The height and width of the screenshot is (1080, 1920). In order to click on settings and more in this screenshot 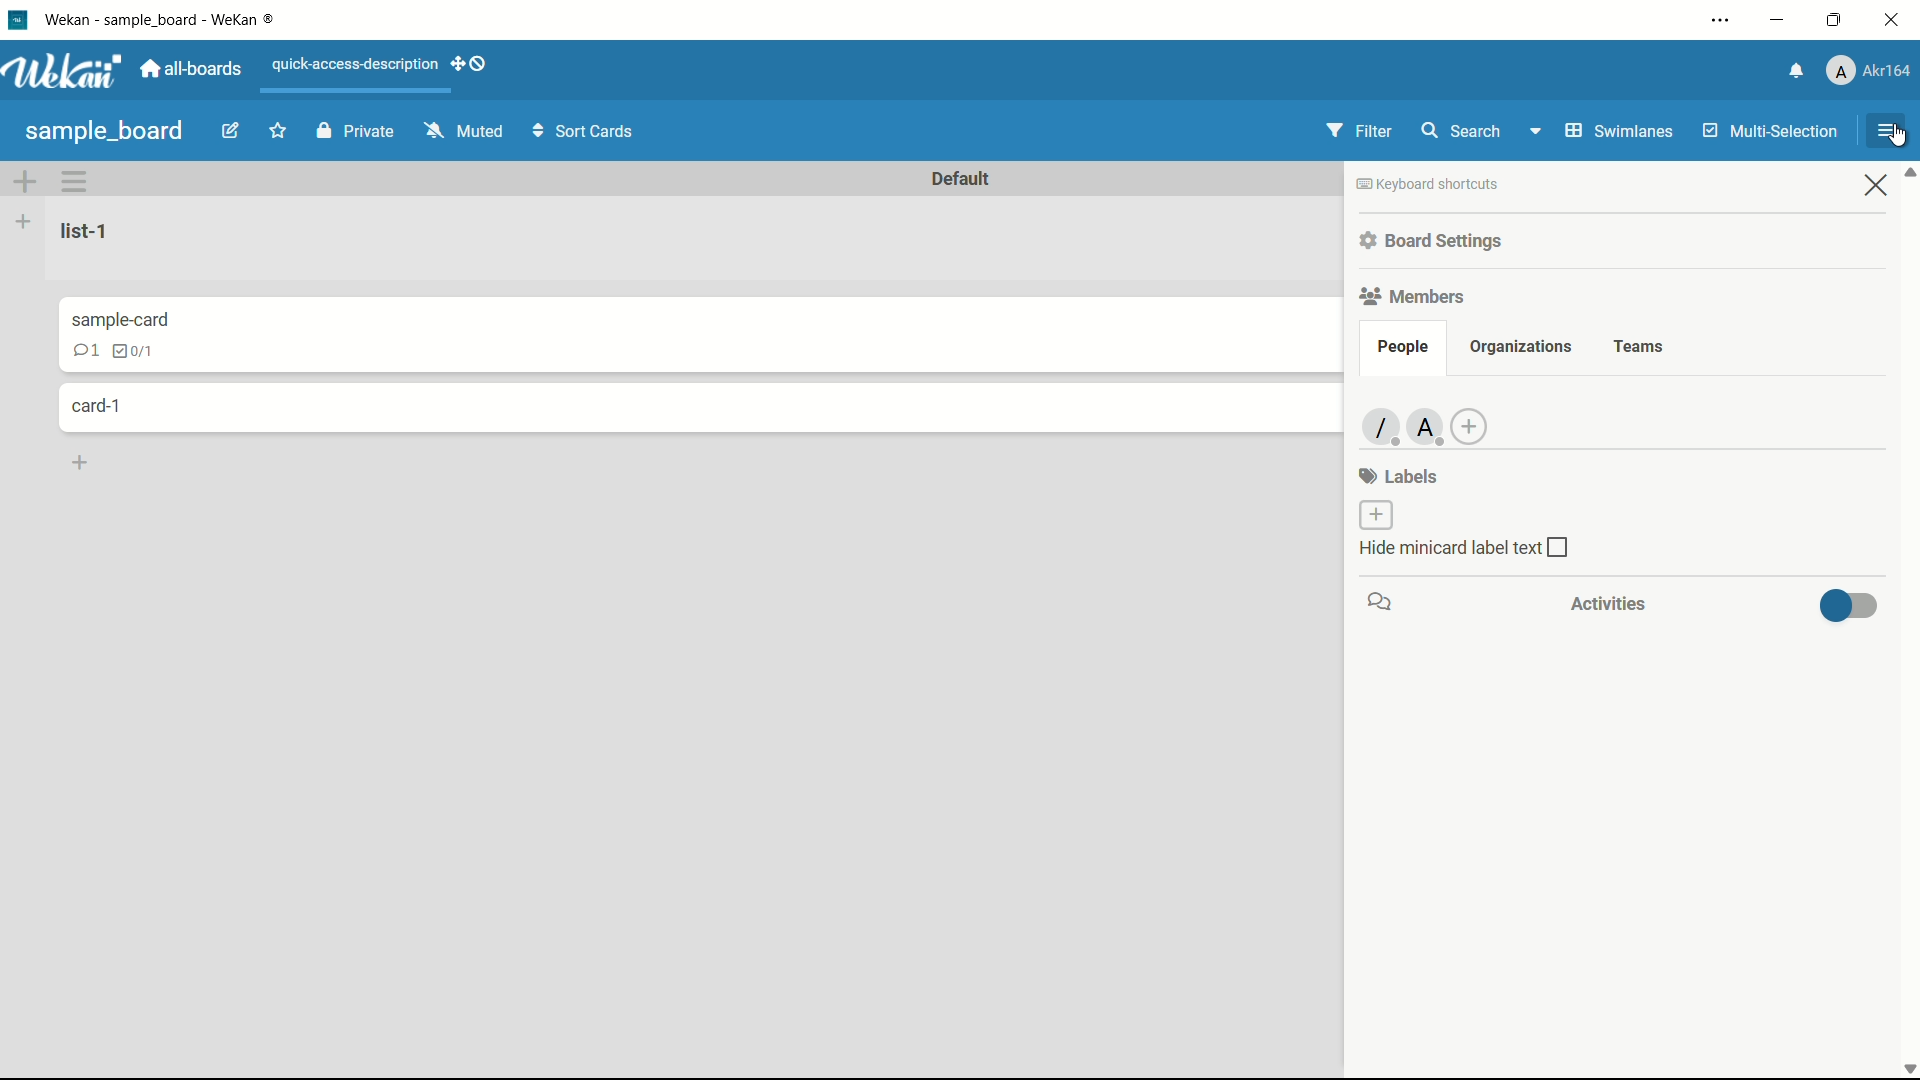, I will do `click(1721, 21)`.